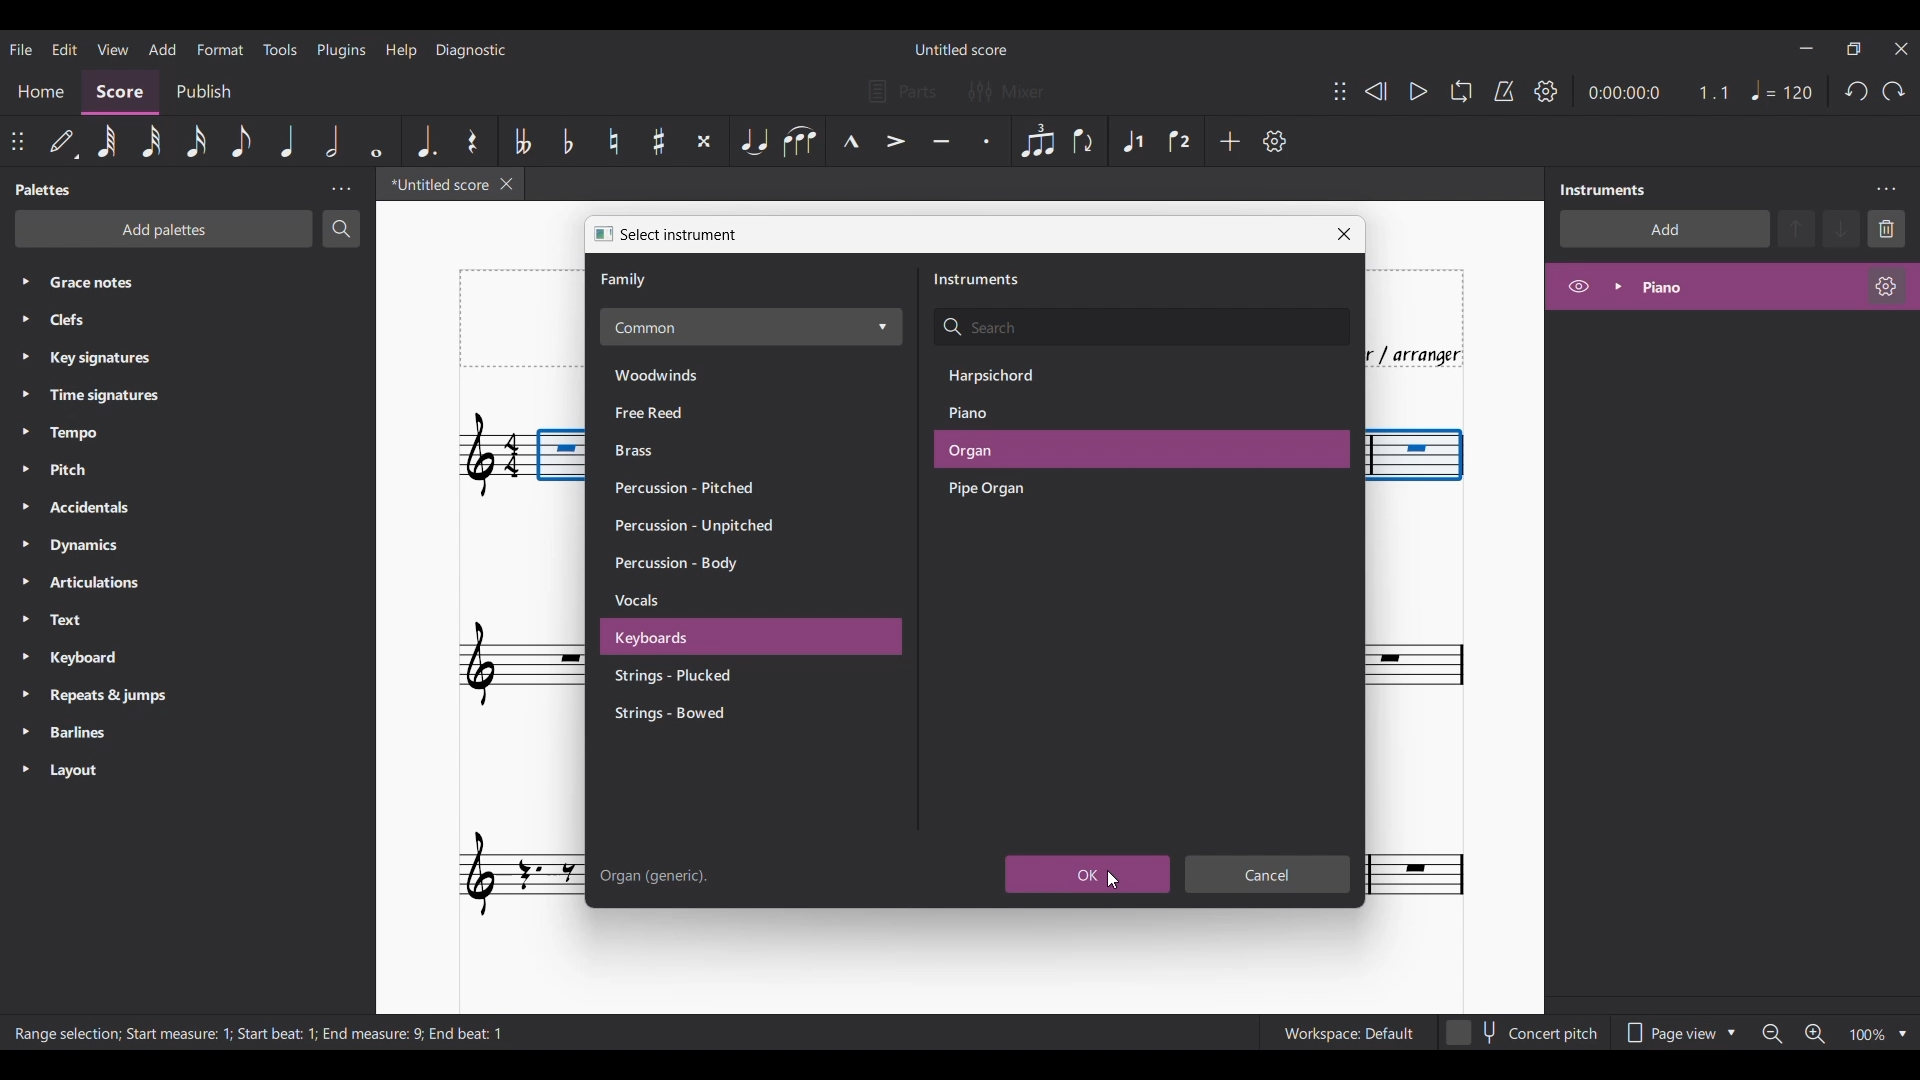 The image size is (1920, 1080). What do you see at coordinates (1782, 90) in the screenshot?
I see `Quarter note` at bounding box center [1782, 90].